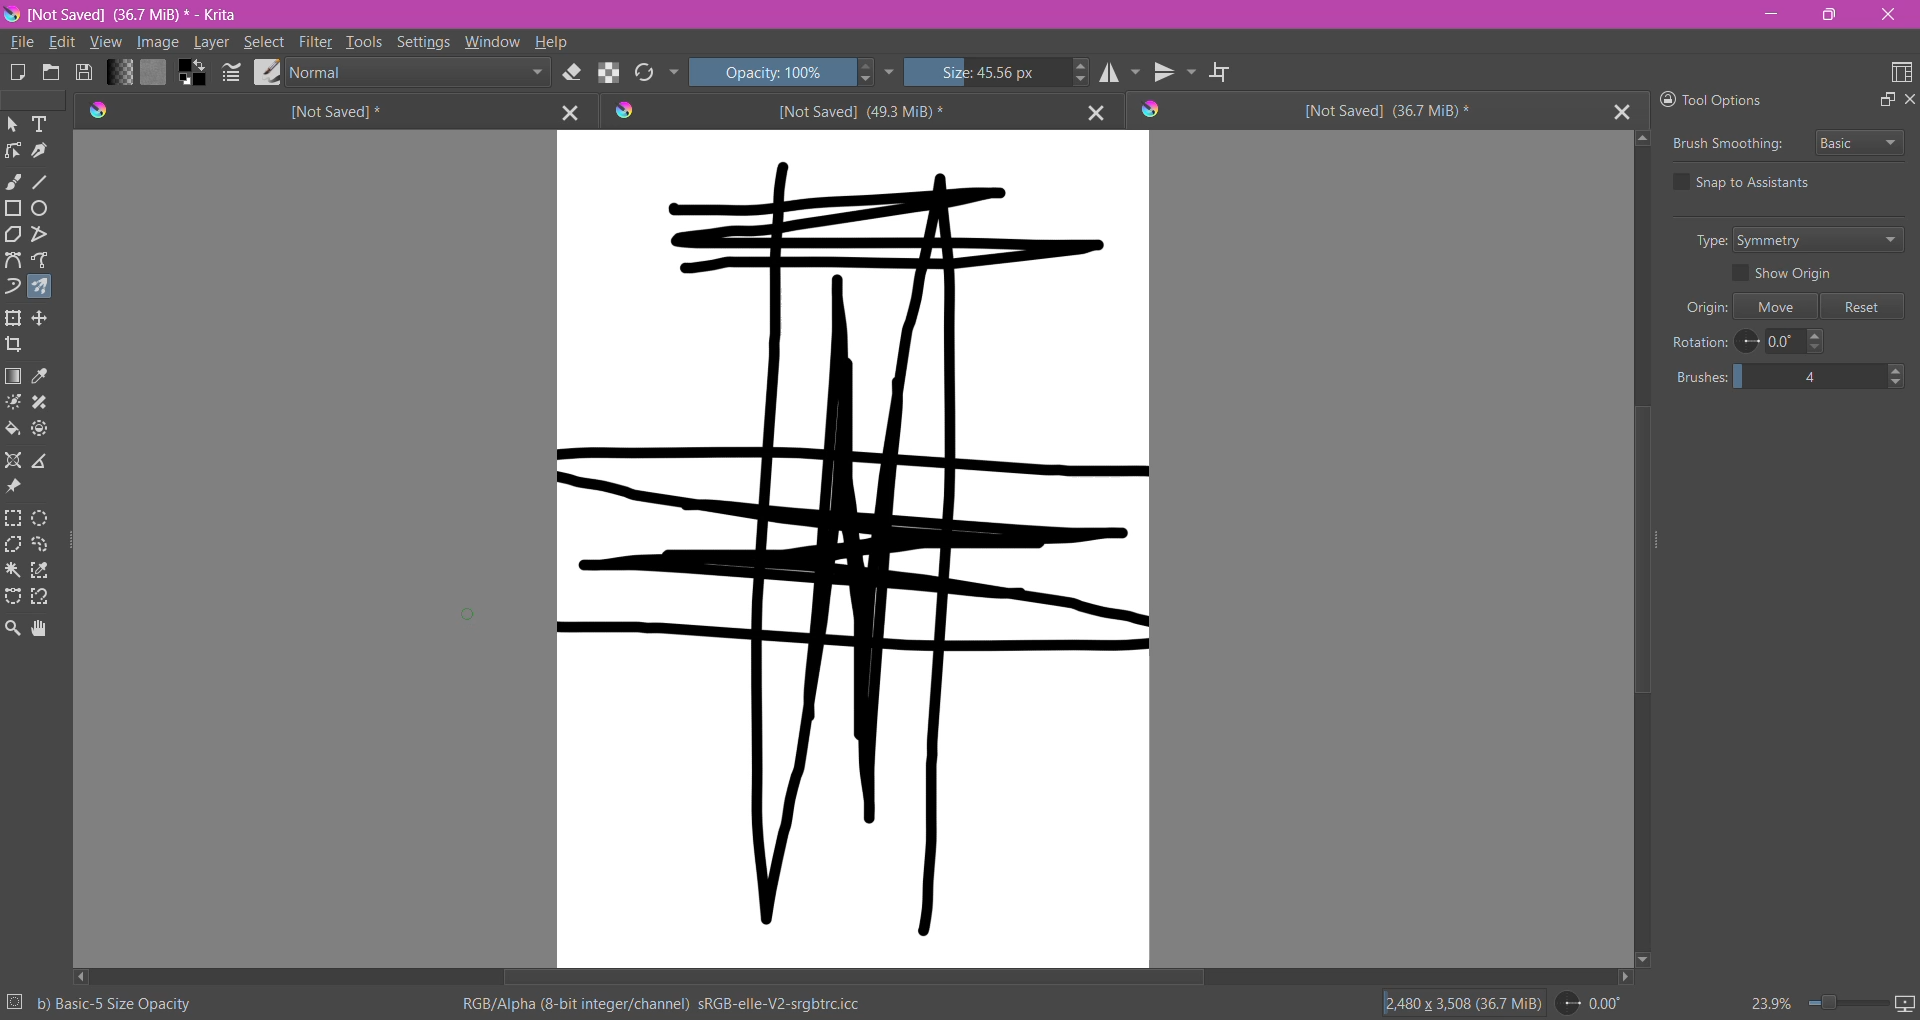  I want to click on Enclose and Fill Tool, so click(42, 429).